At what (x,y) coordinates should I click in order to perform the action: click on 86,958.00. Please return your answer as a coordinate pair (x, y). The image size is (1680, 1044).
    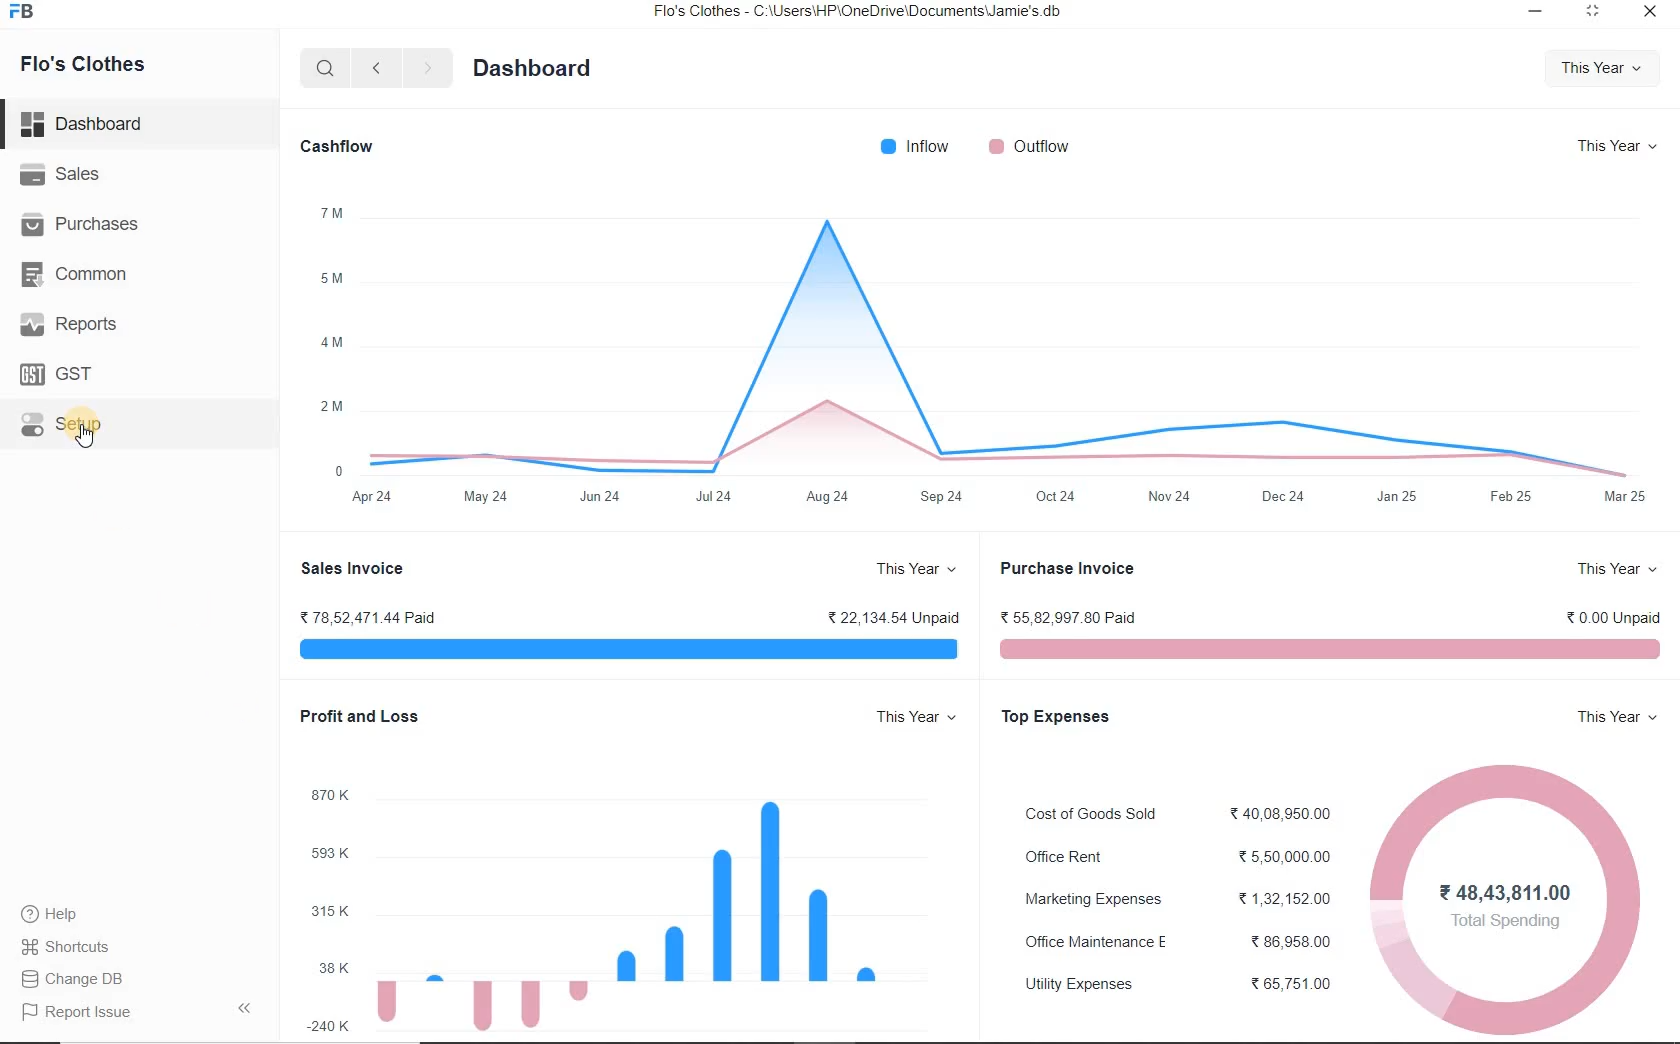
    Looking at the image, I should click on (1287, 944).